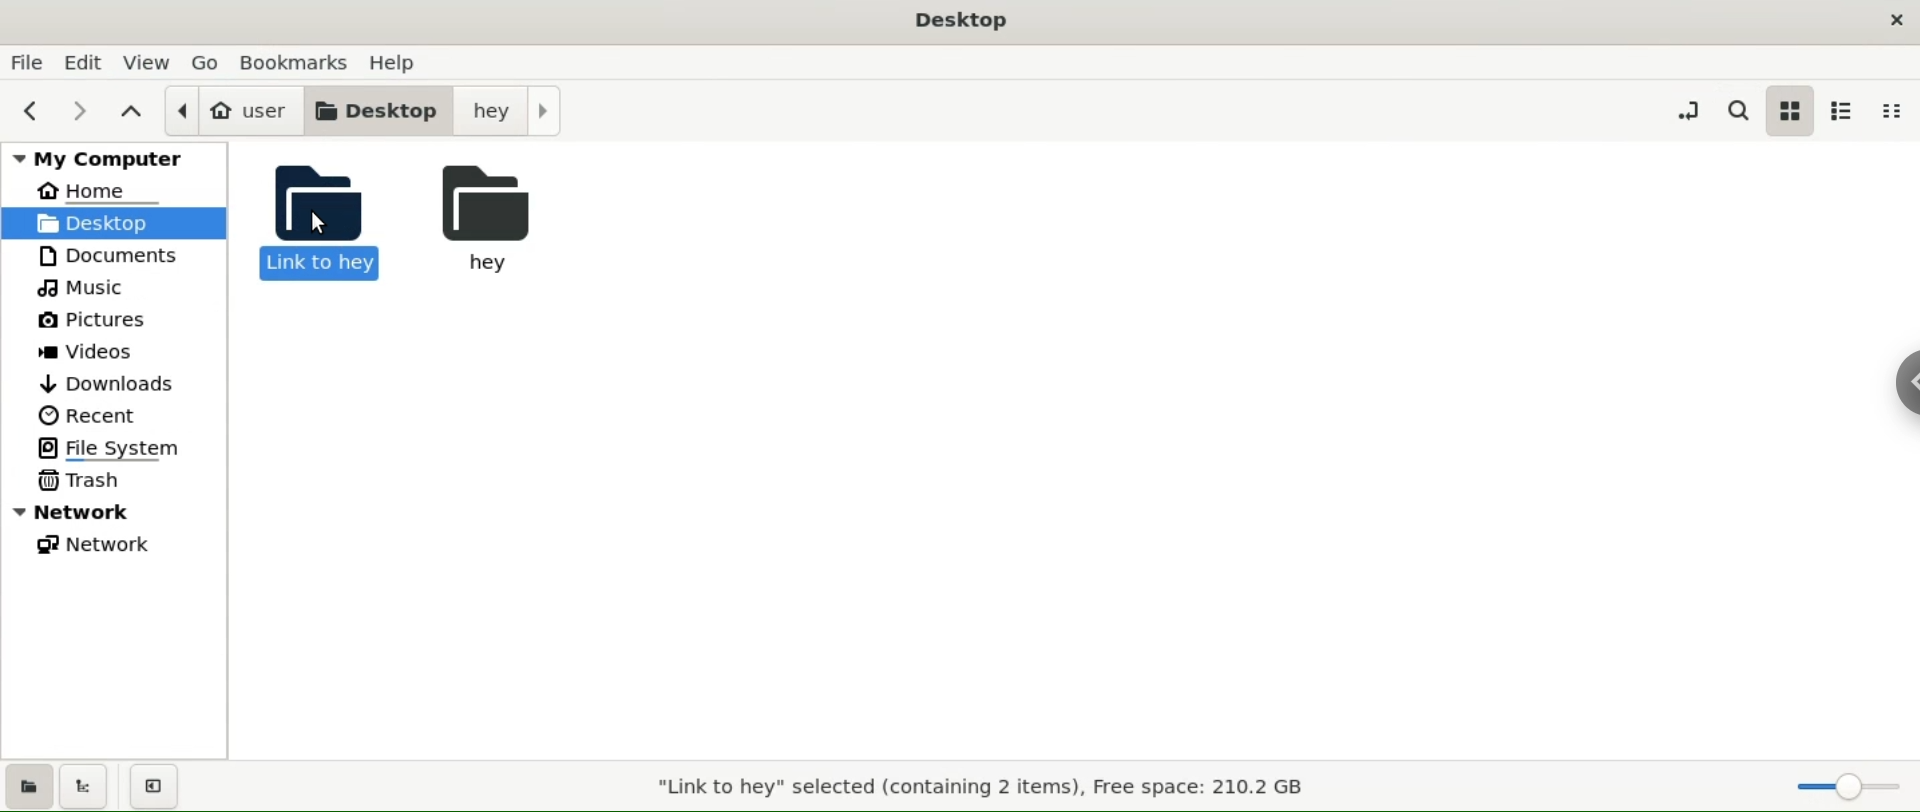 The width and height of the screenshot is (1920, 812). What do you see at coordinates (88, 288) in the screenshot?
I see `music` at bounding box center [88, 288].